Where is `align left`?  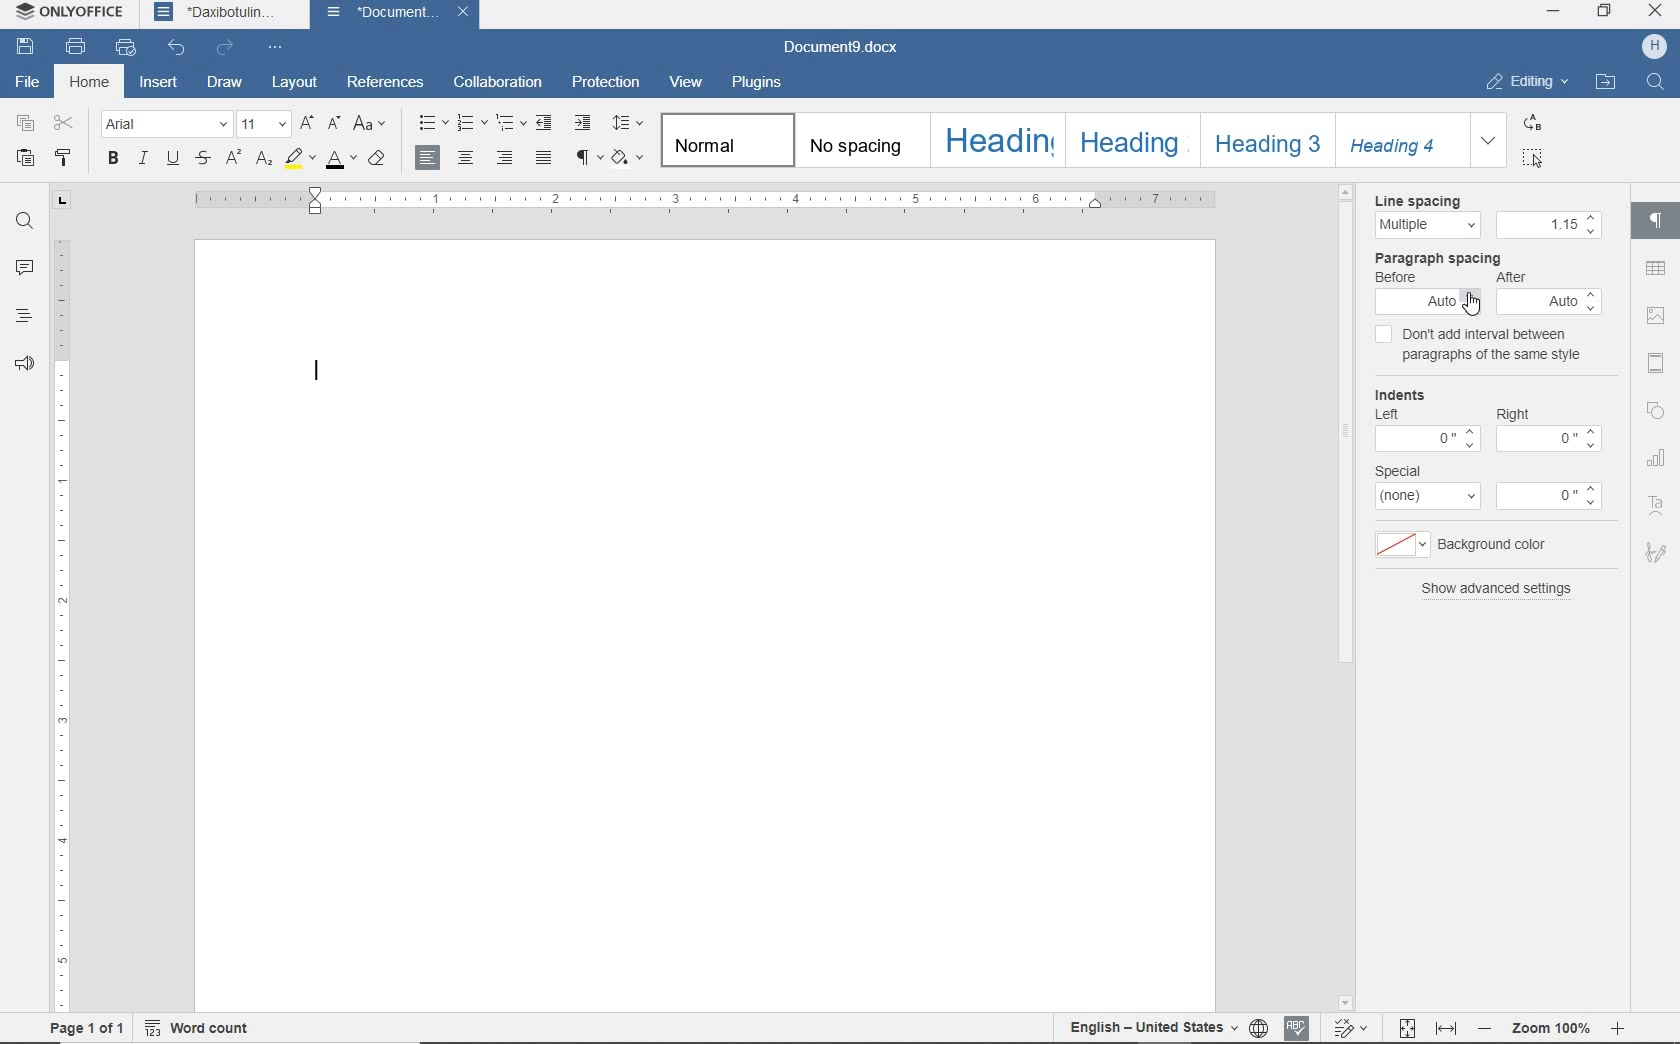
align left is located at coordinates (505, 158).